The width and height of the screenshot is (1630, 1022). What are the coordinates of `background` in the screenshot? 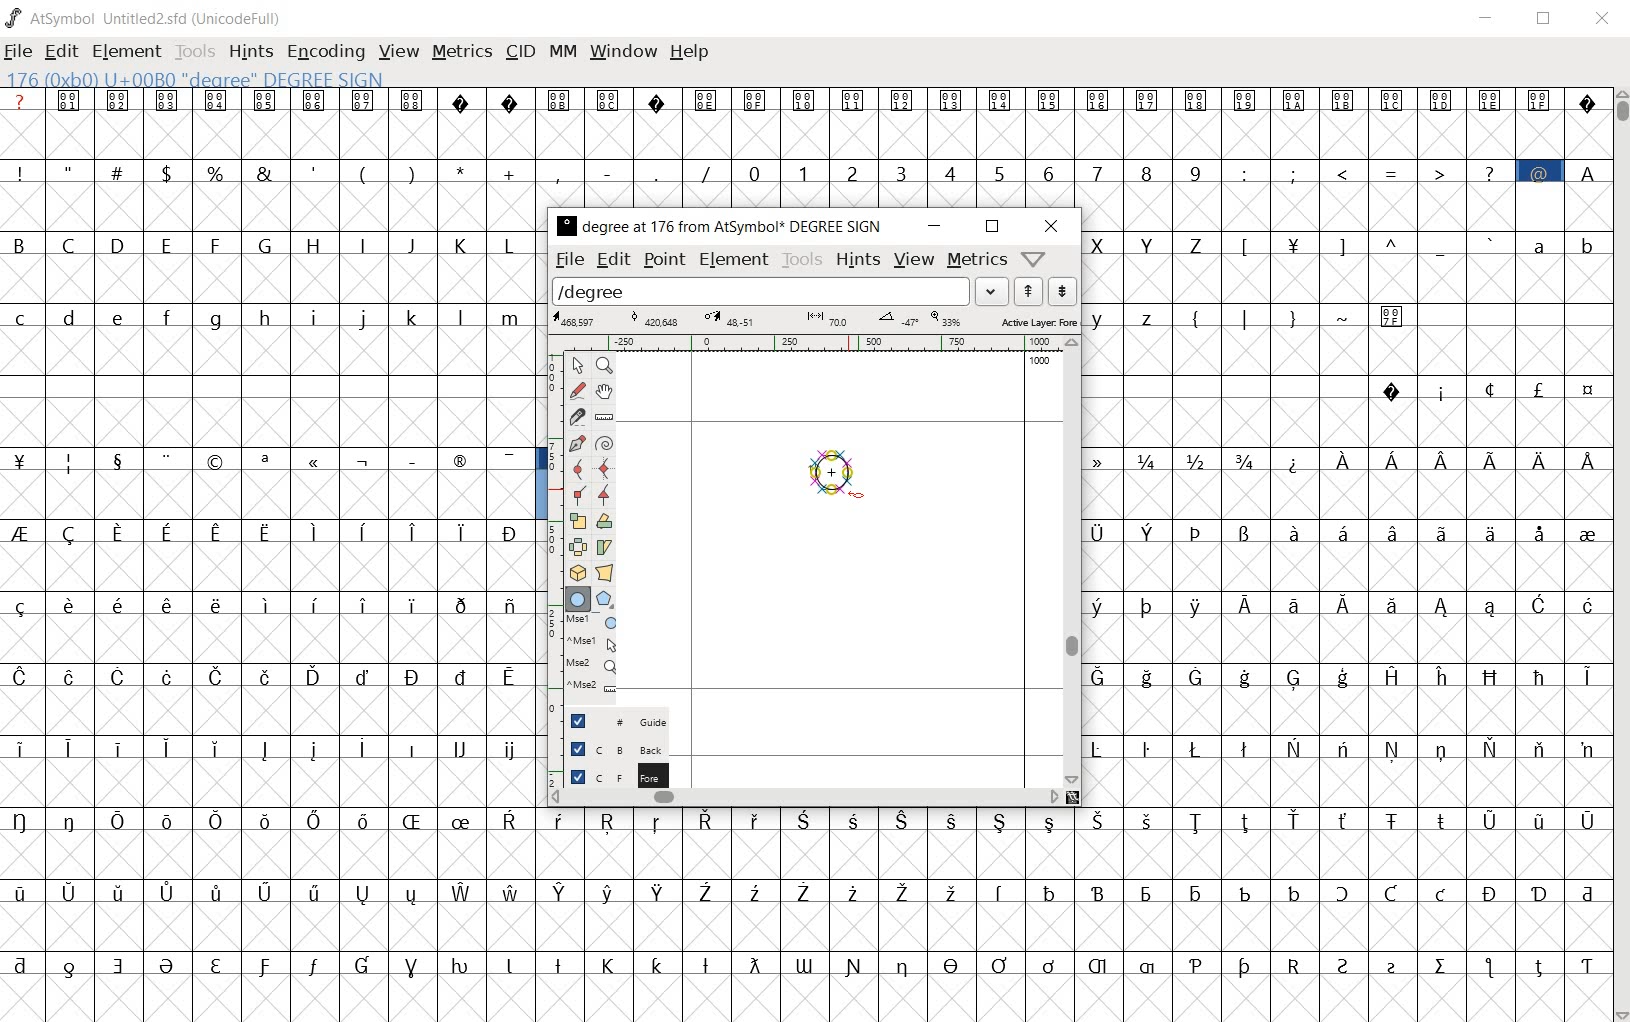 It's located at (605, 751).